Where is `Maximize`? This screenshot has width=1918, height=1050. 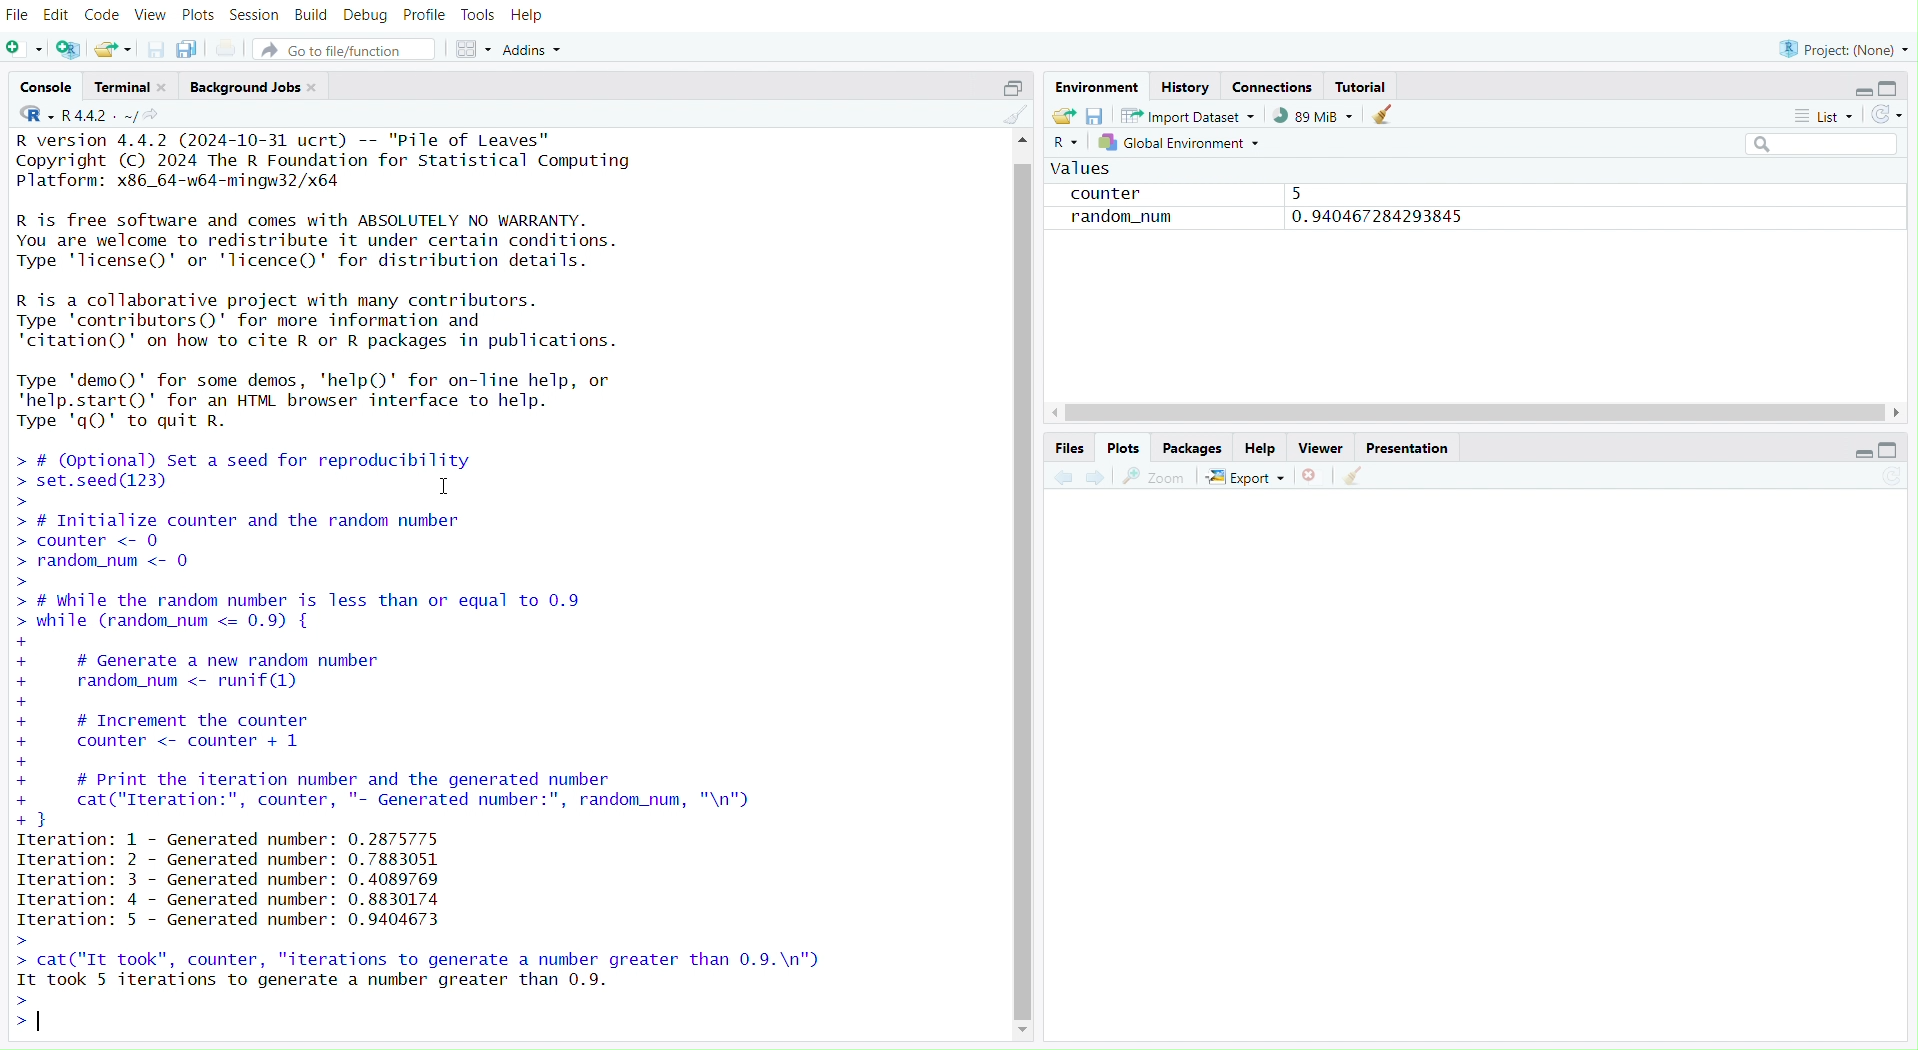
Maximize is located at coordinates (1892, 448).